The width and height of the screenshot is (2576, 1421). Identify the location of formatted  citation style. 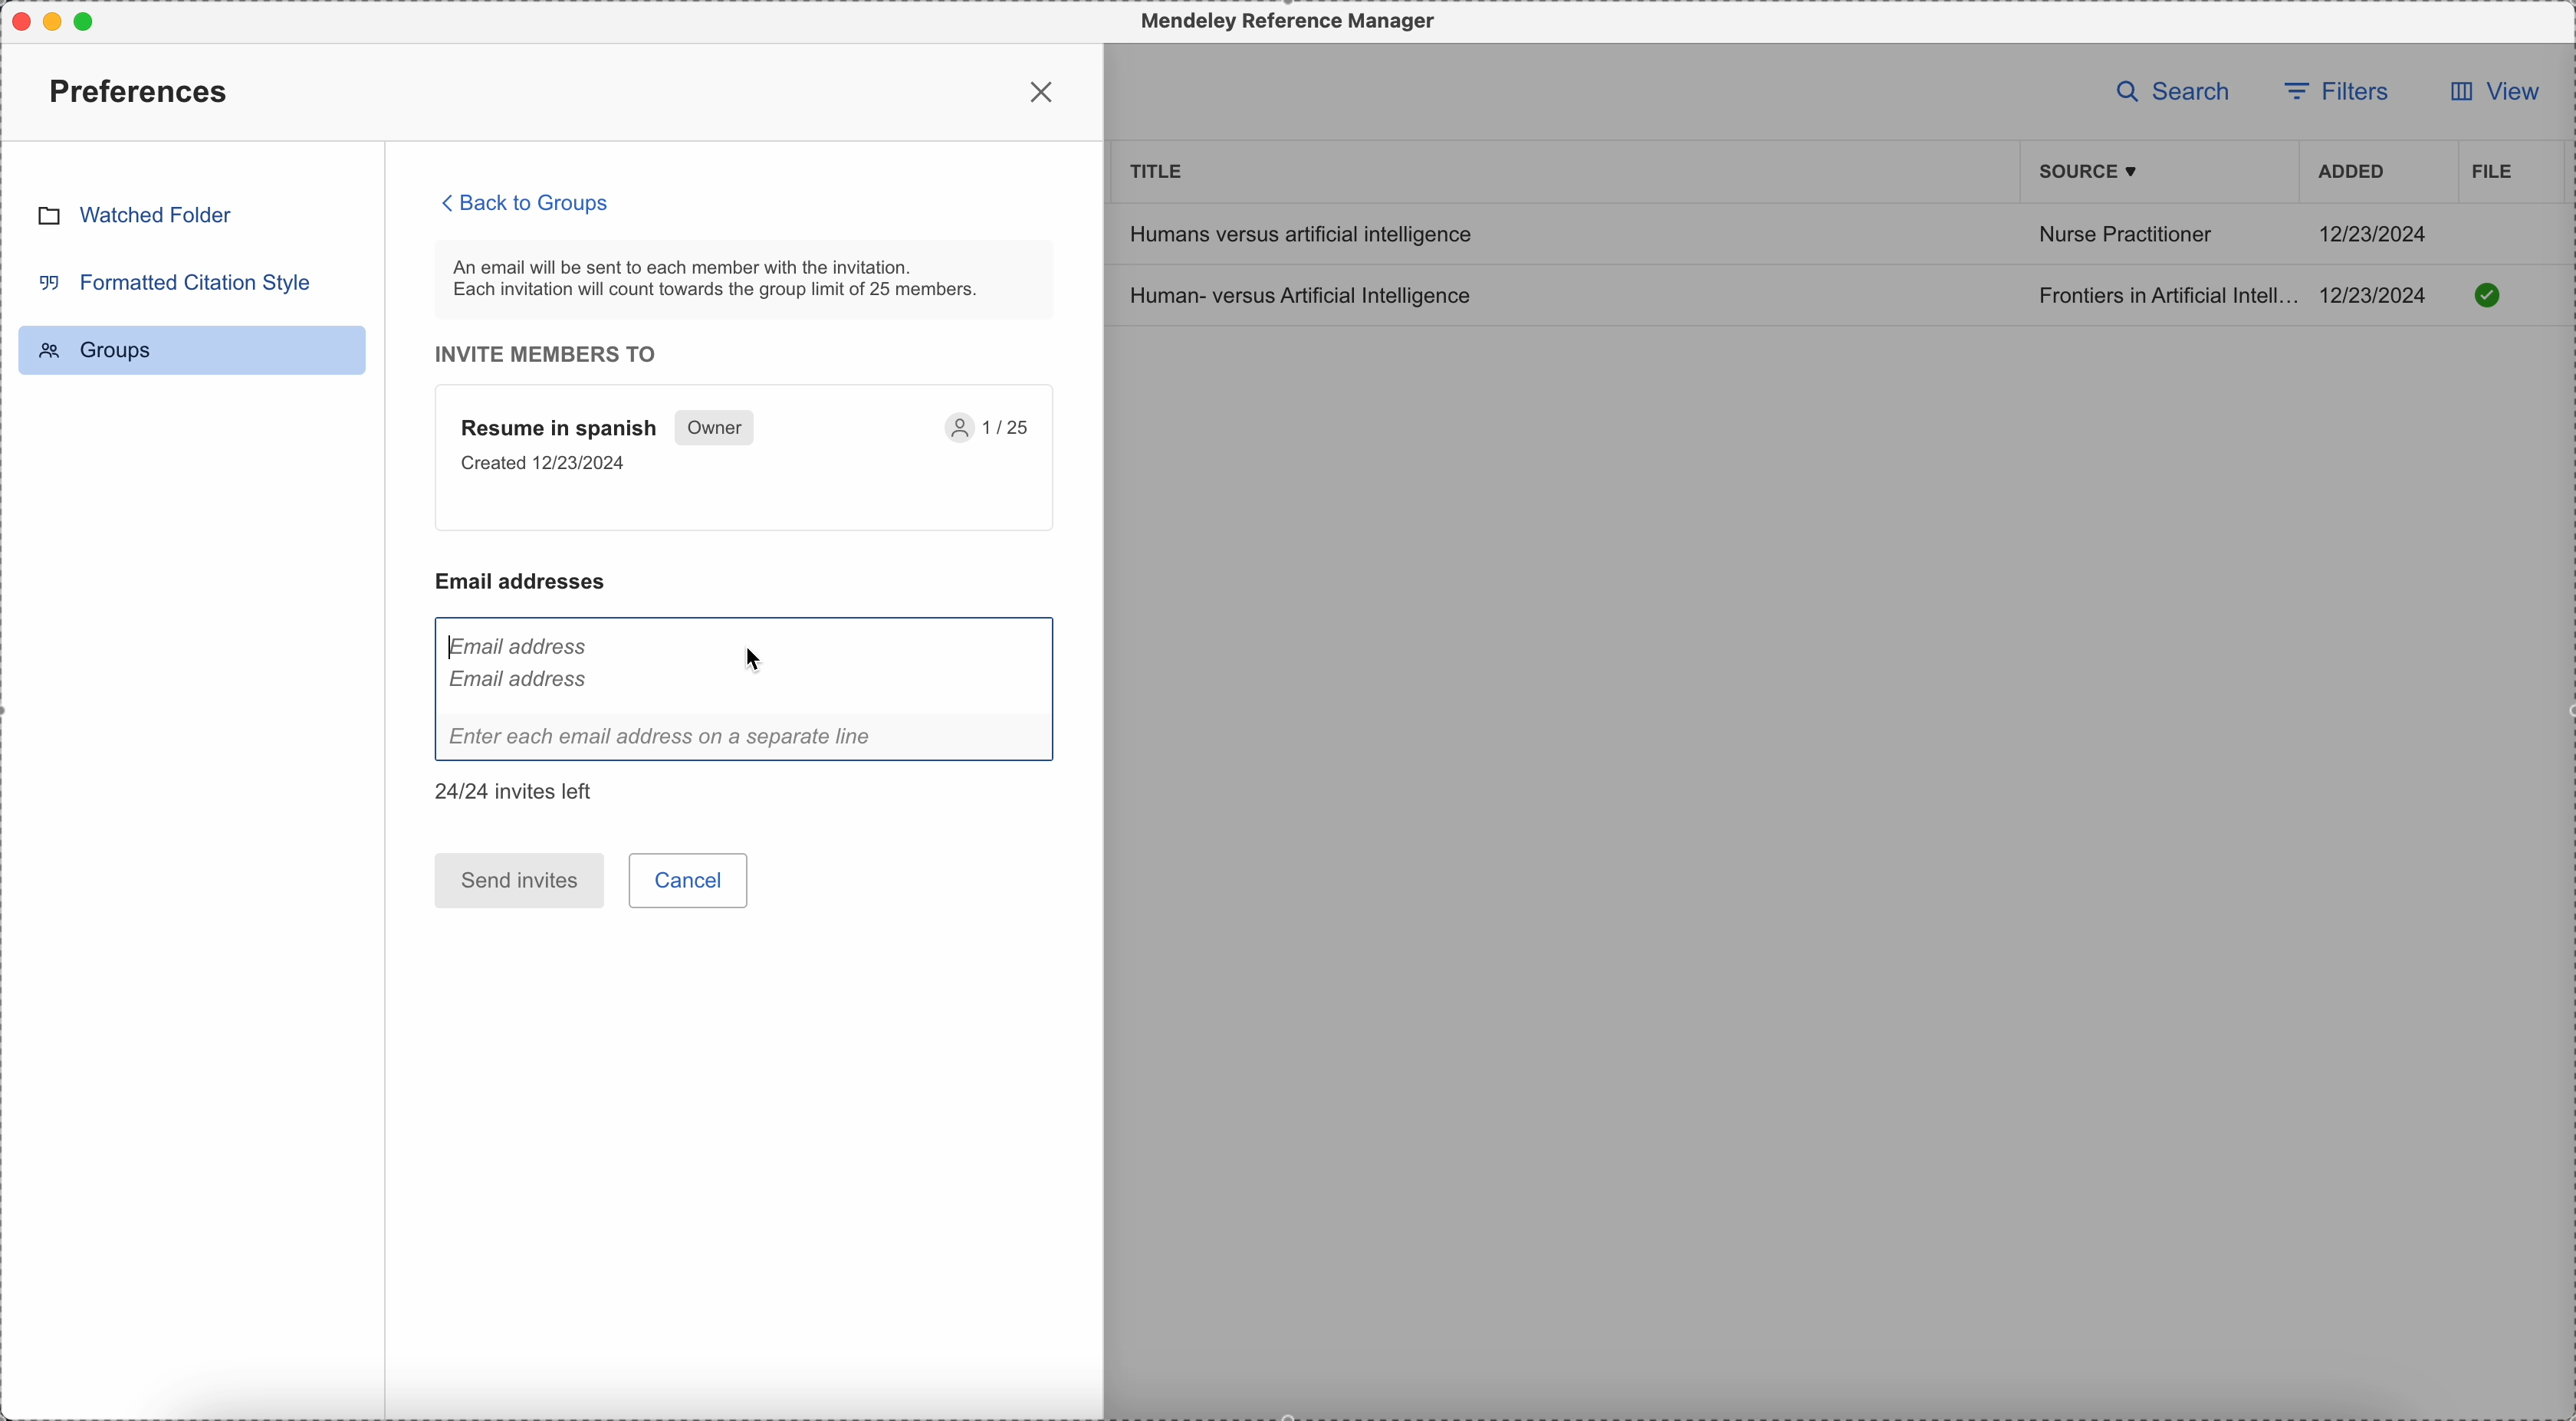
(172, 281).